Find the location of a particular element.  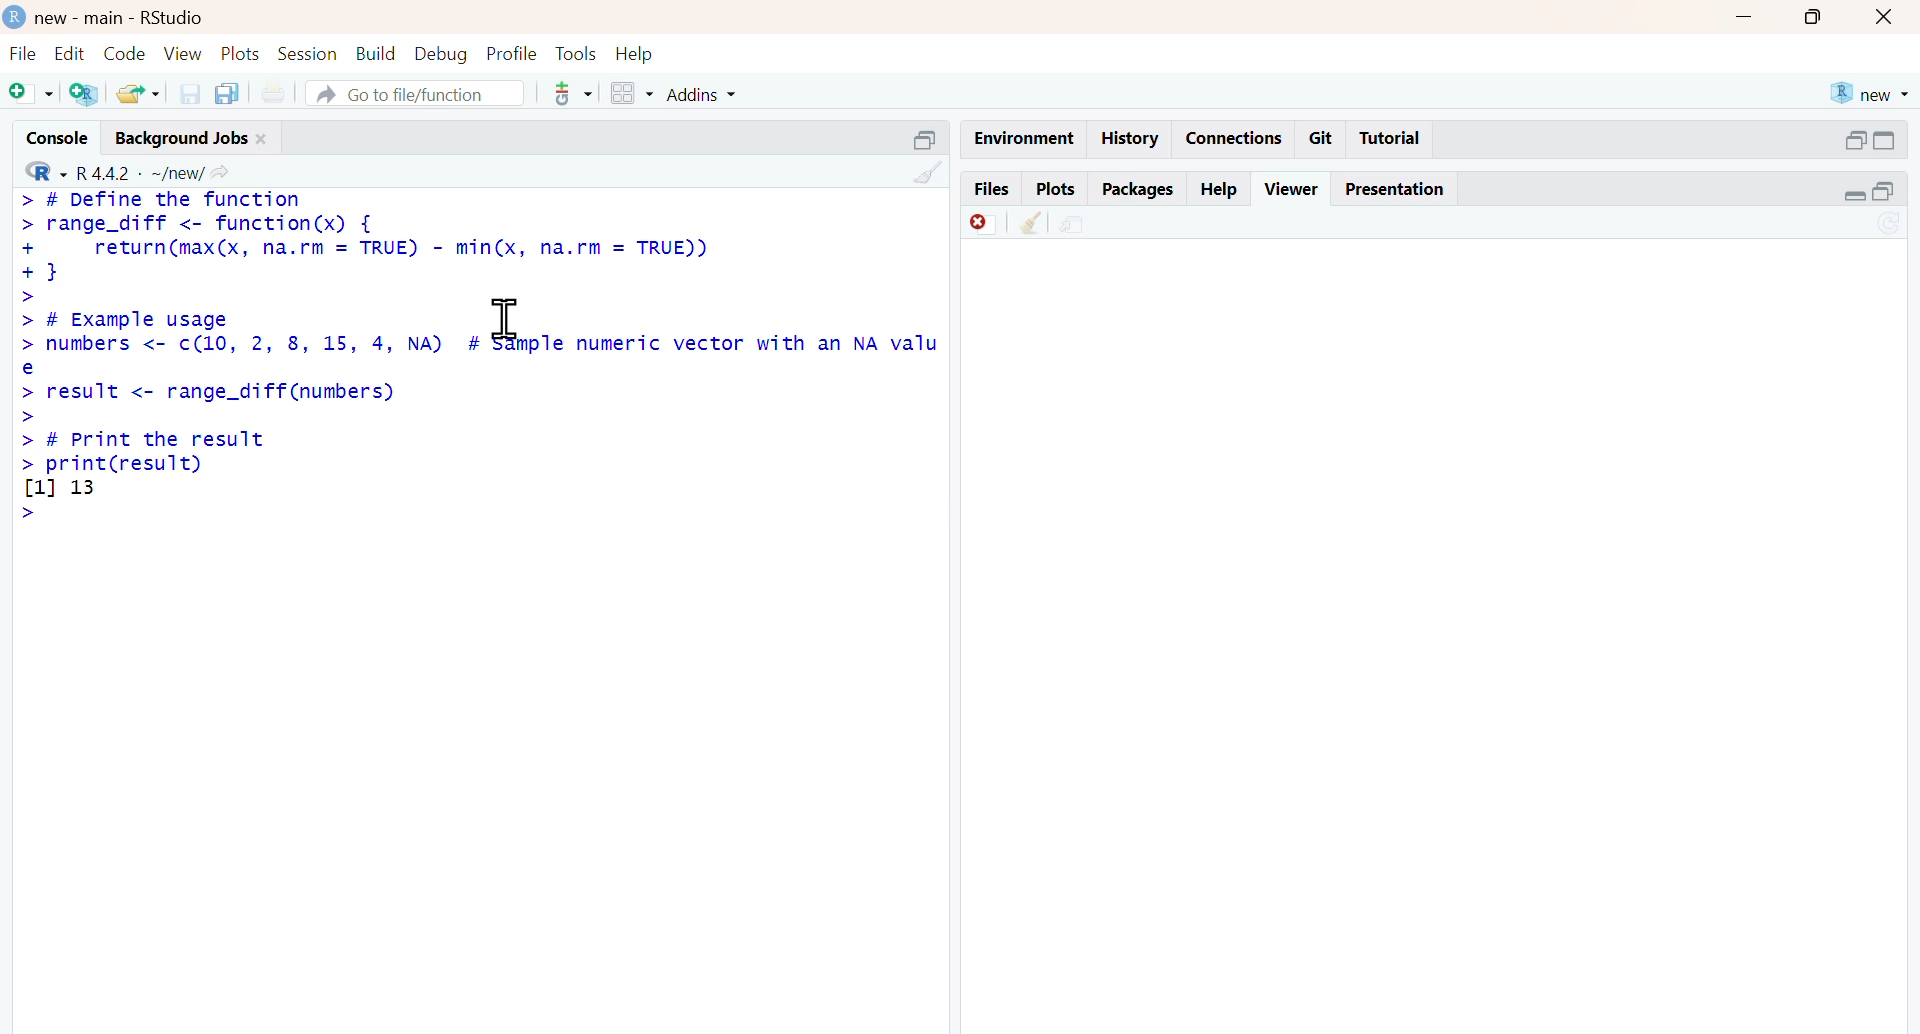

cursor is located at coordinates (506, 319).